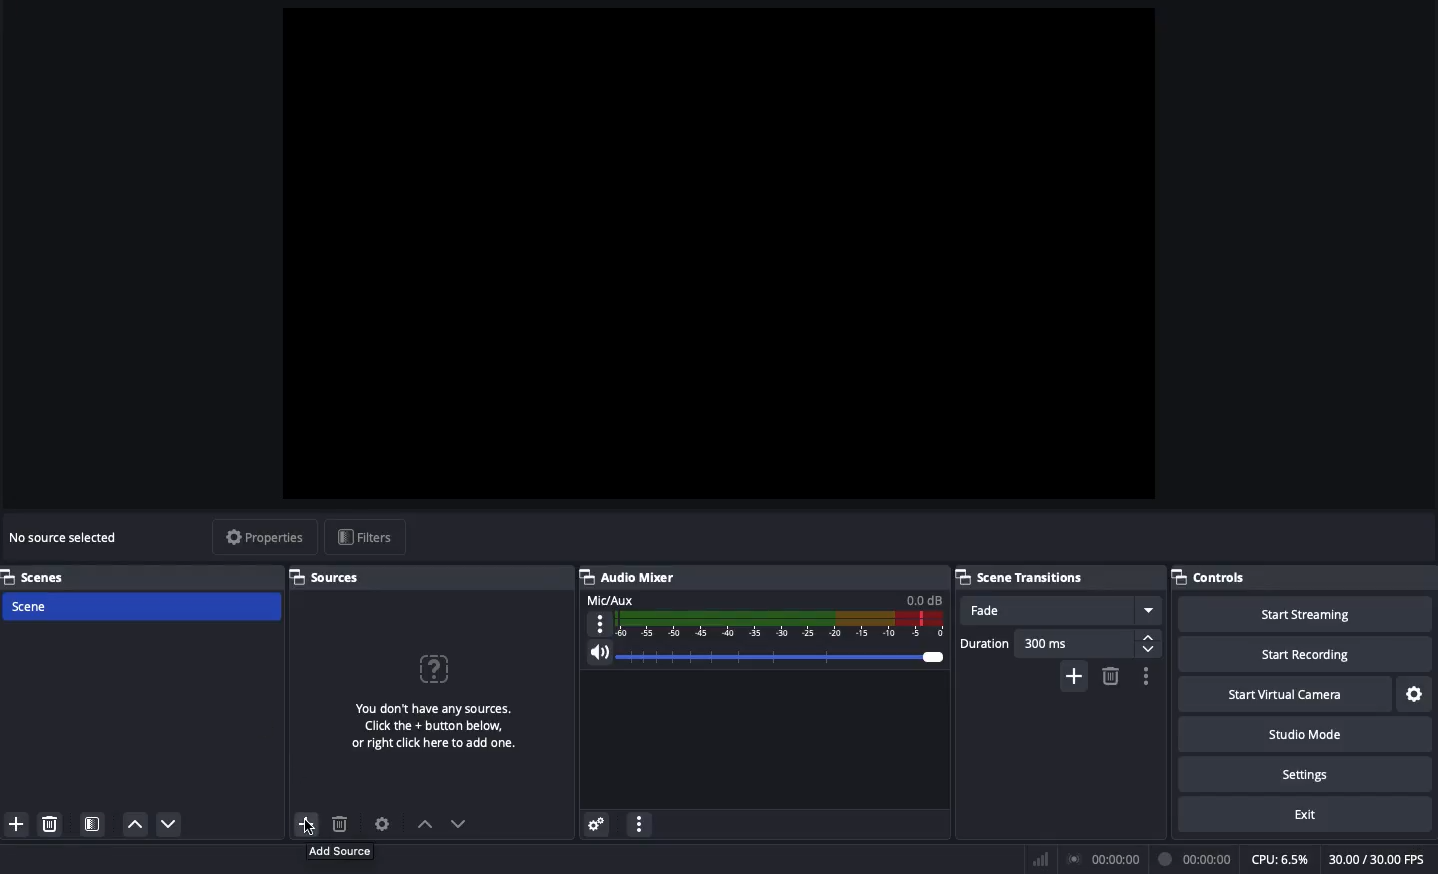 Image resolution: width=1438 pixels, height=874 pixels. I want to click on Recording, so click(1193, 859).